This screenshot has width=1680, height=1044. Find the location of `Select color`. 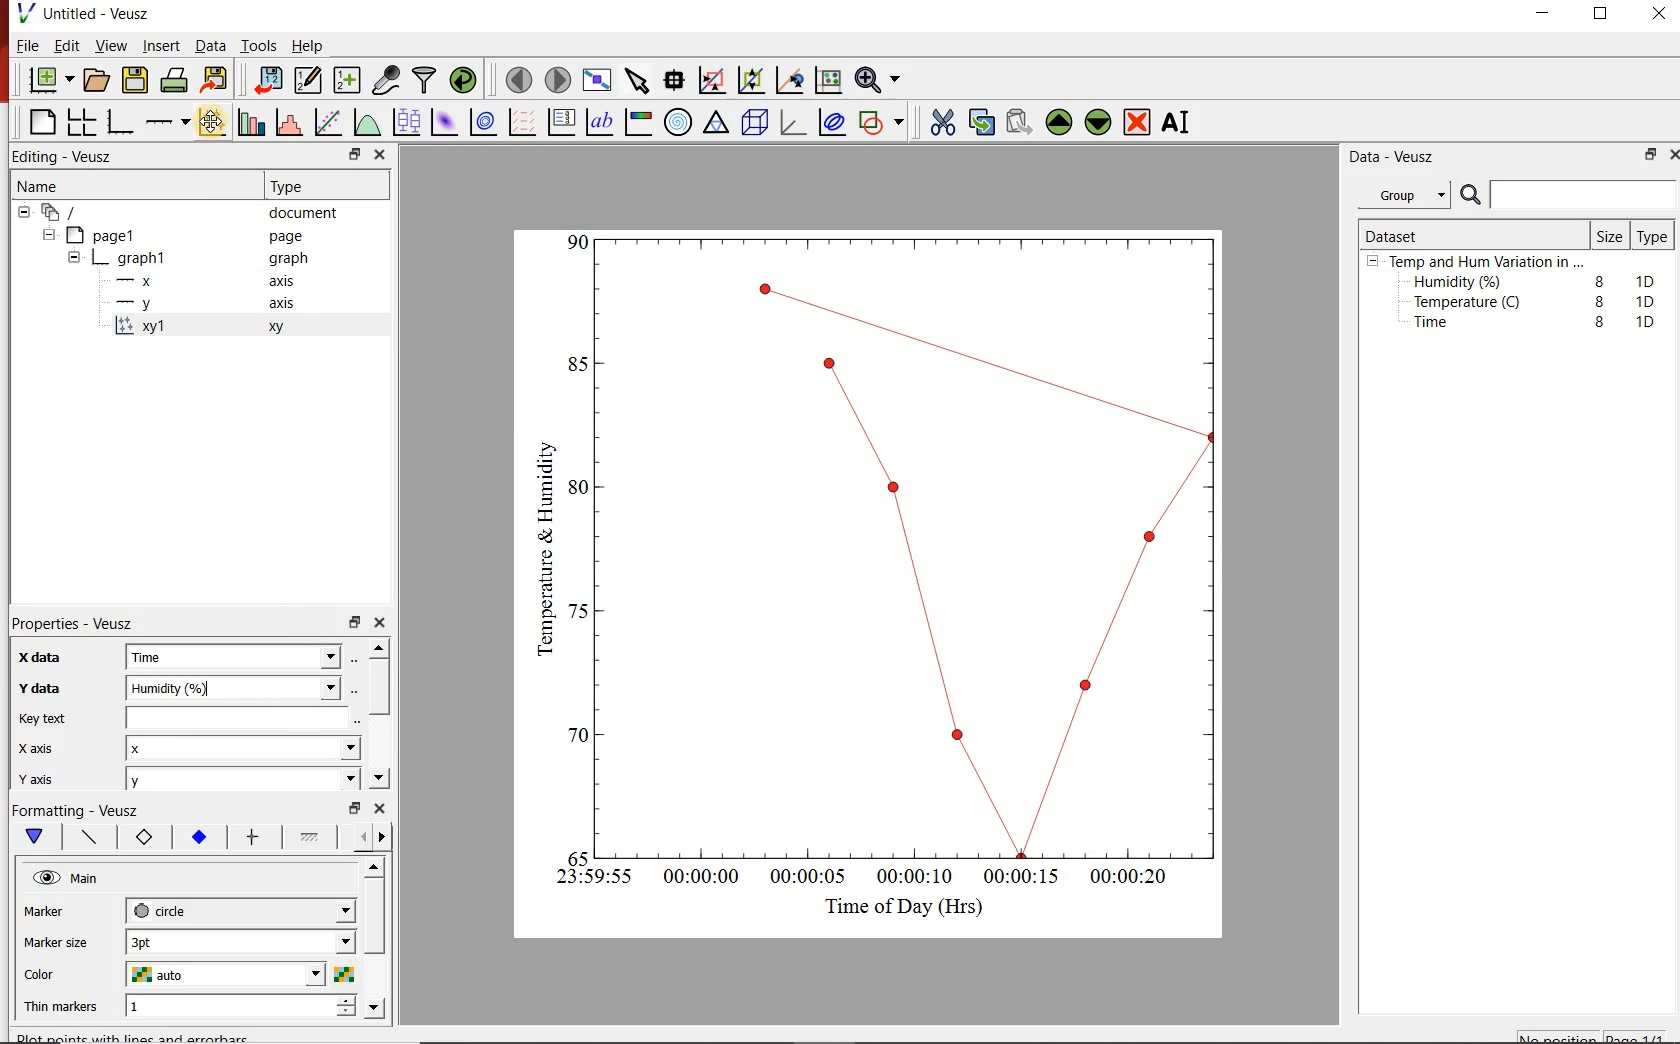

Select color is located at coordinates (345, 975).